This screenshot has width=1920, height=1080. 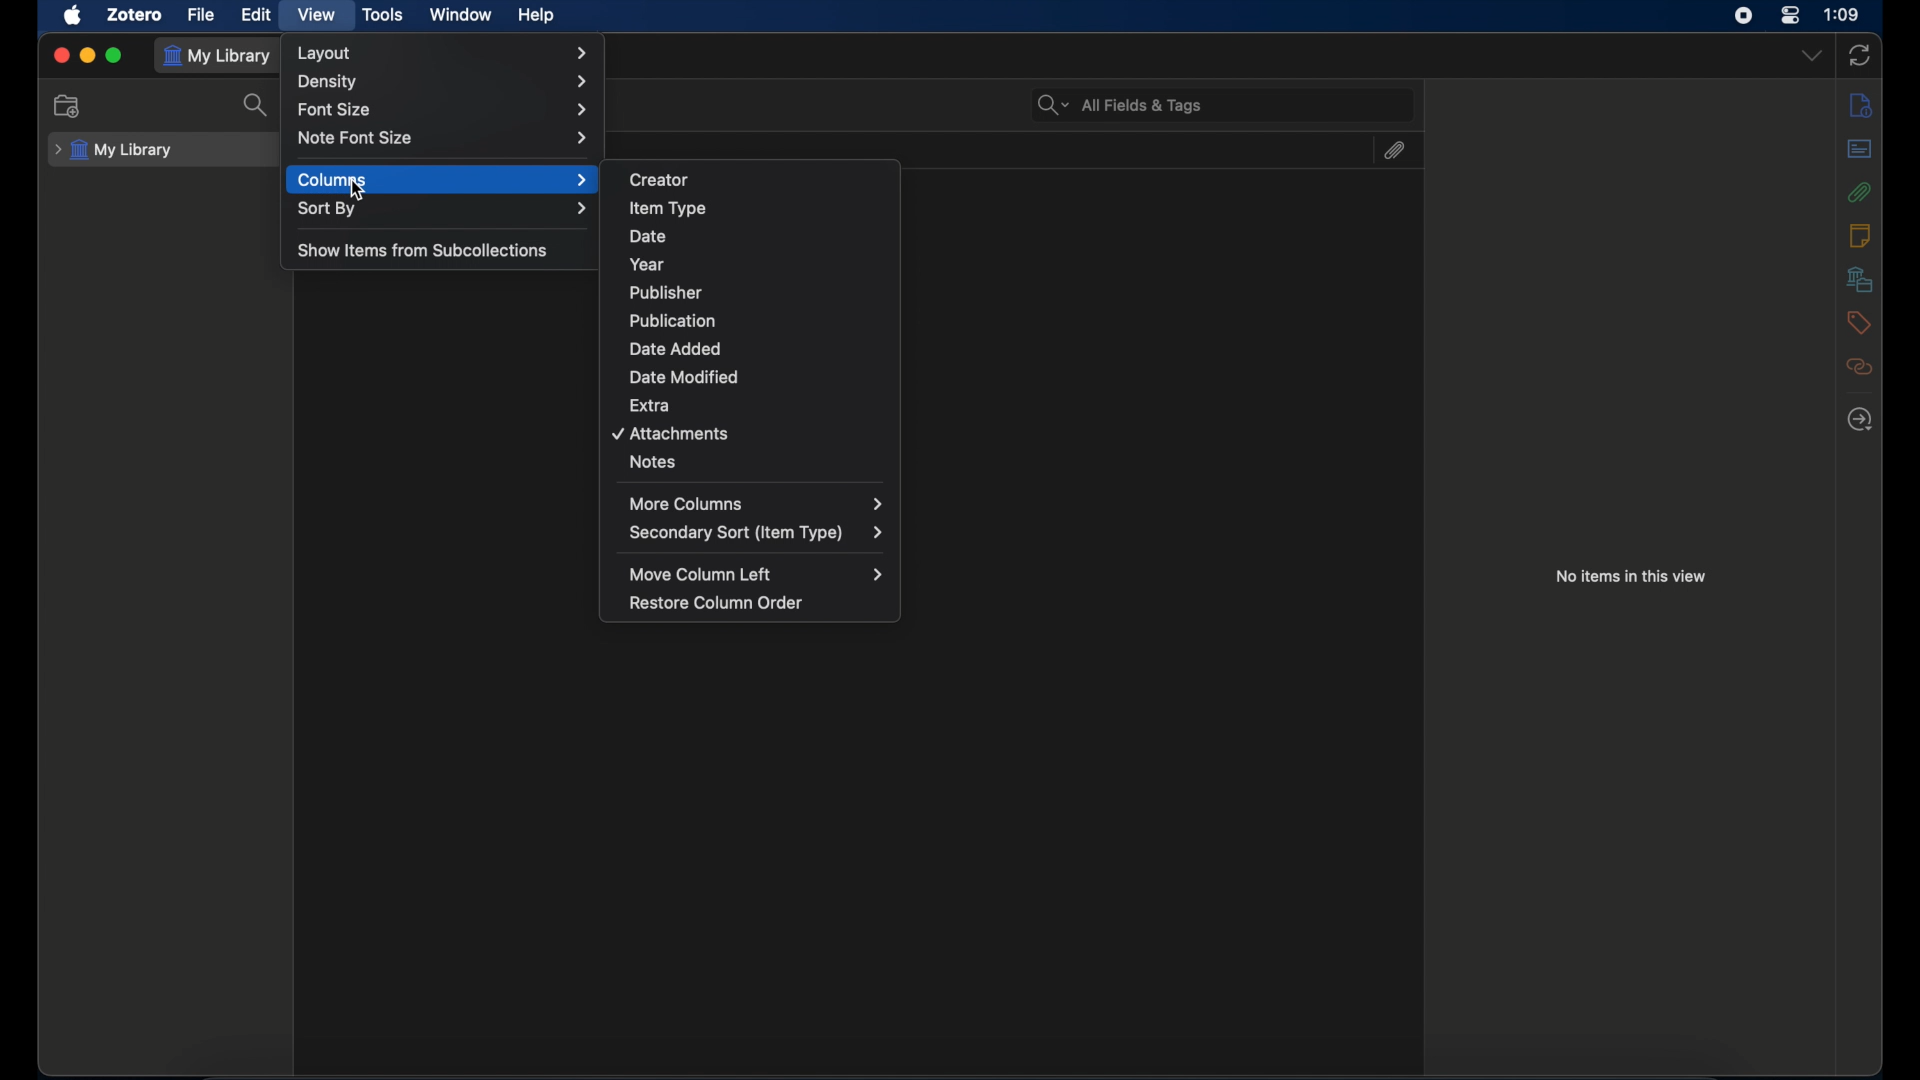 I want to click on notes, so click(x=1859, y=235).